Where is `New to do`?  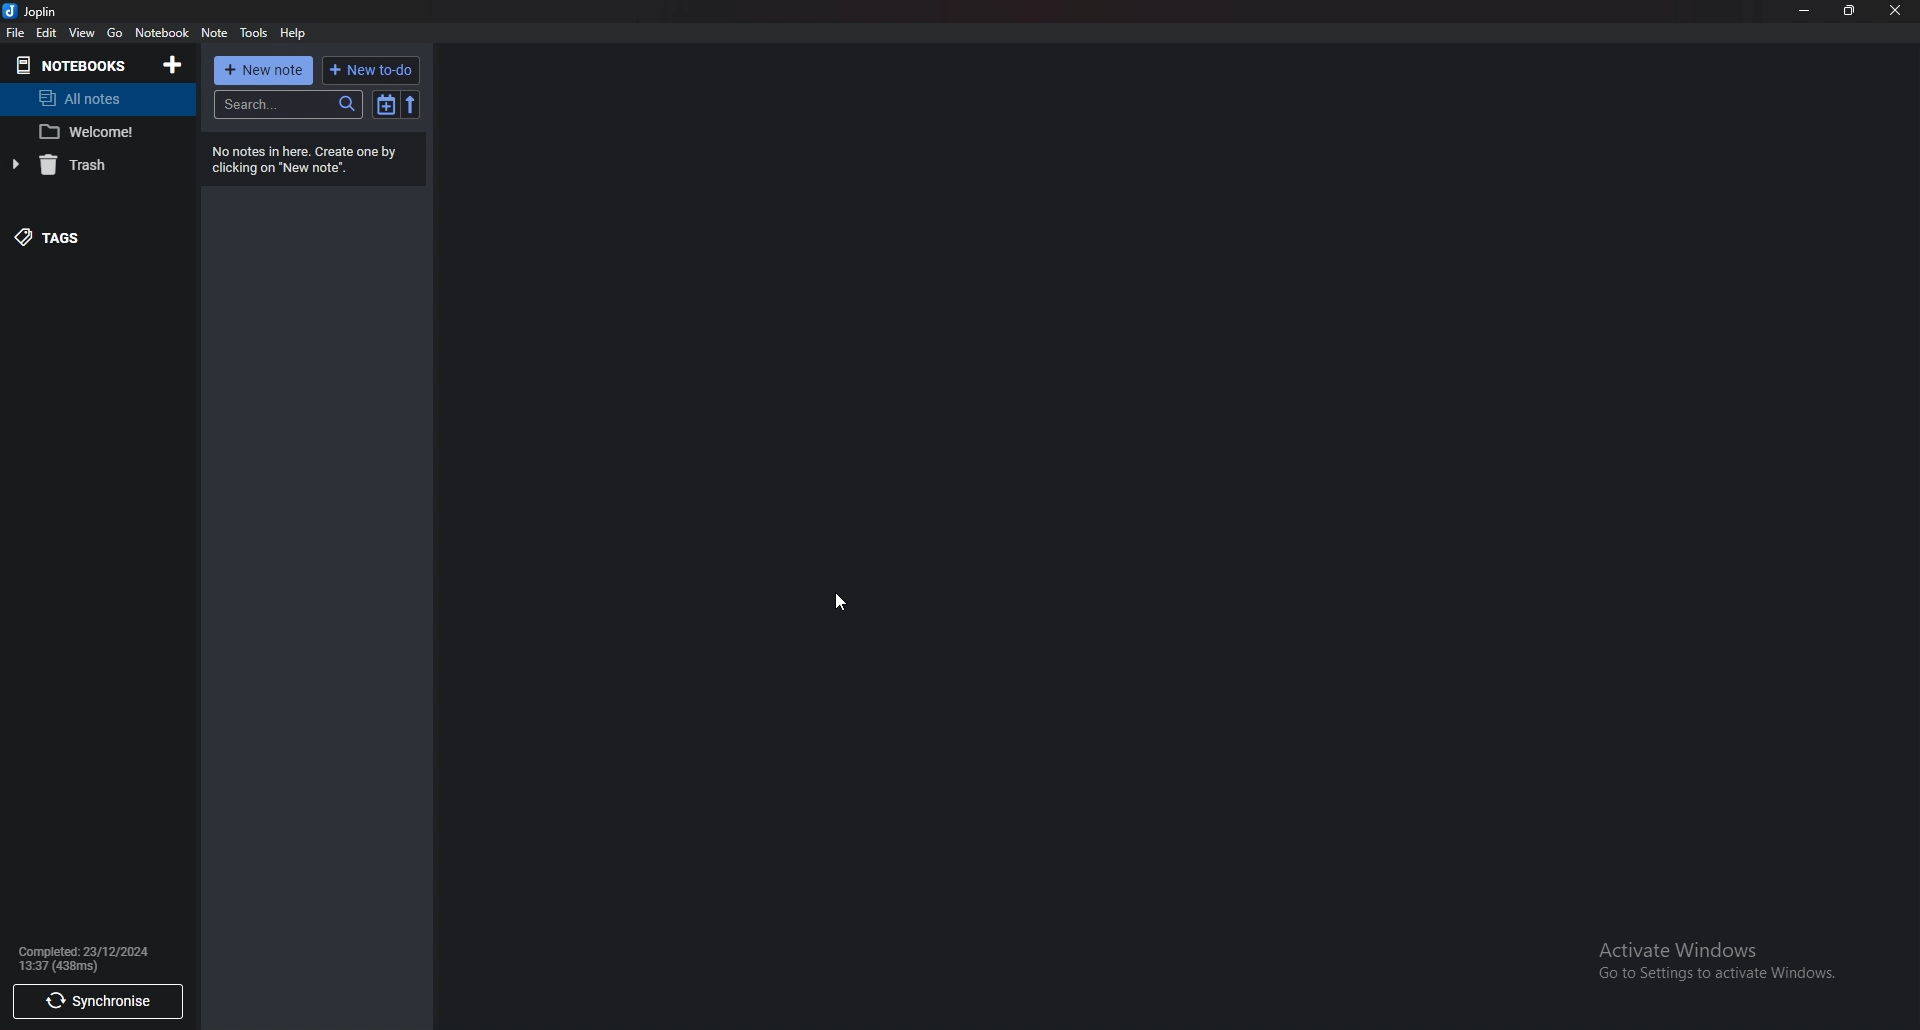 New to do is located at coordinates (374, 68).